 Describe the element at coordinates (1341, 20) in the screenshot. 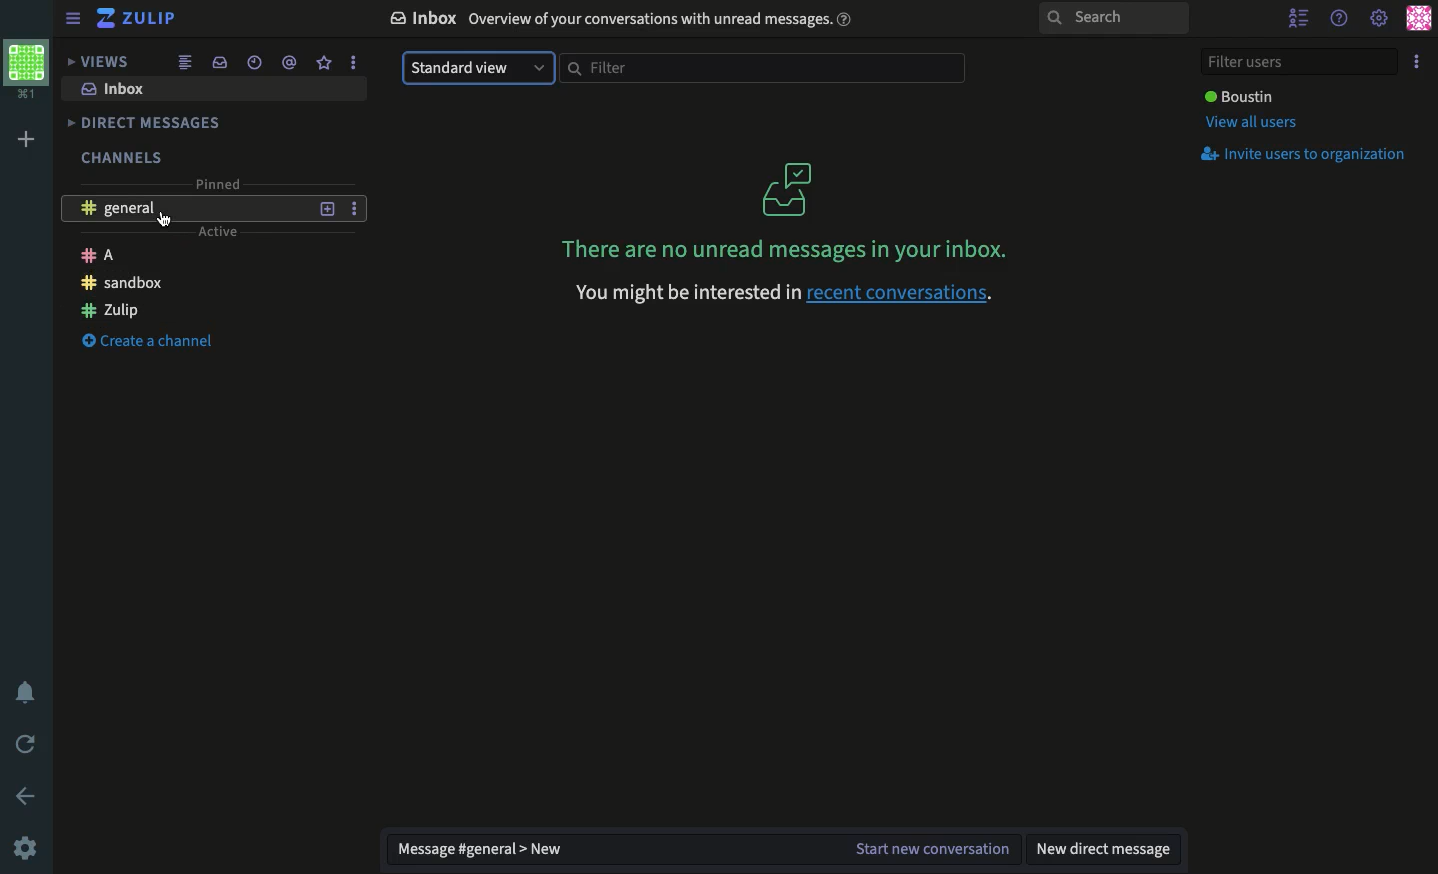

I see `Help` at that location.